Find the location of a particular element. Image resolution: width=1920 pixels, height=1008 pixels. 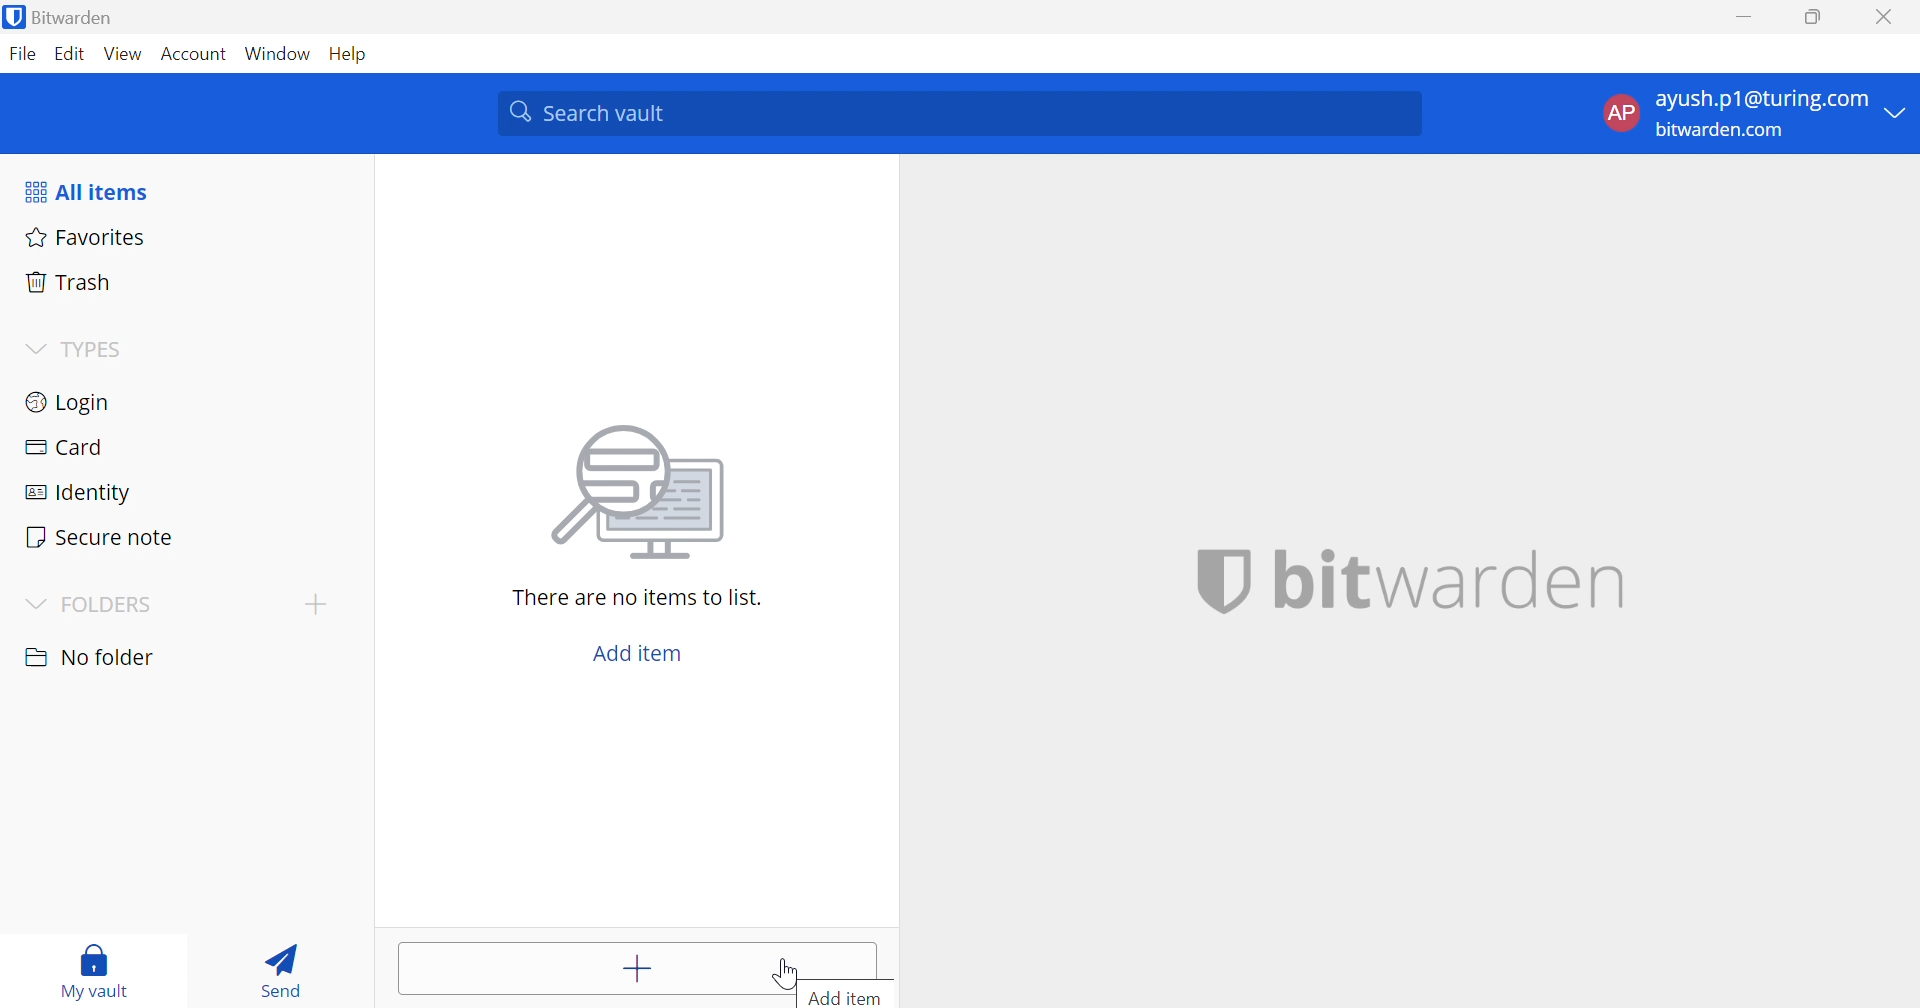

Restore Down is located at coordinates (1814, 17).